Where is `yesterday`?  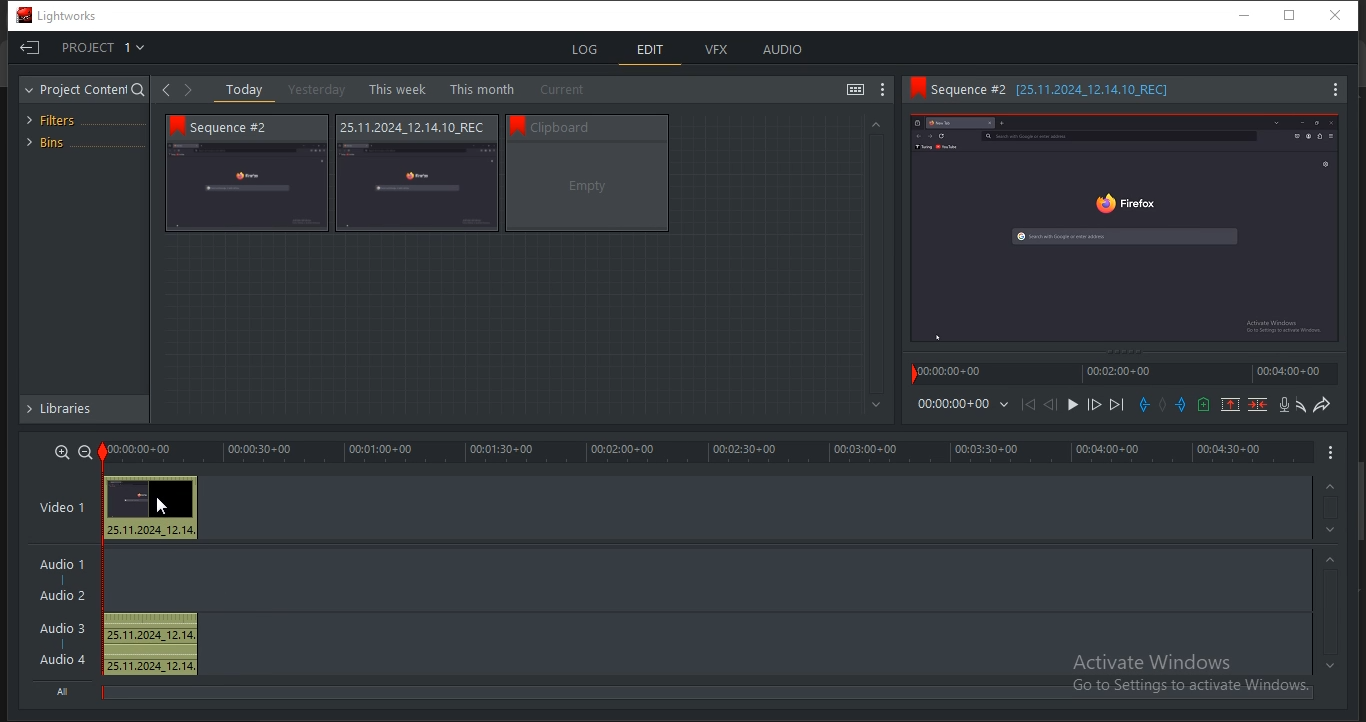 yesterday is located at coordinates (316, 89).